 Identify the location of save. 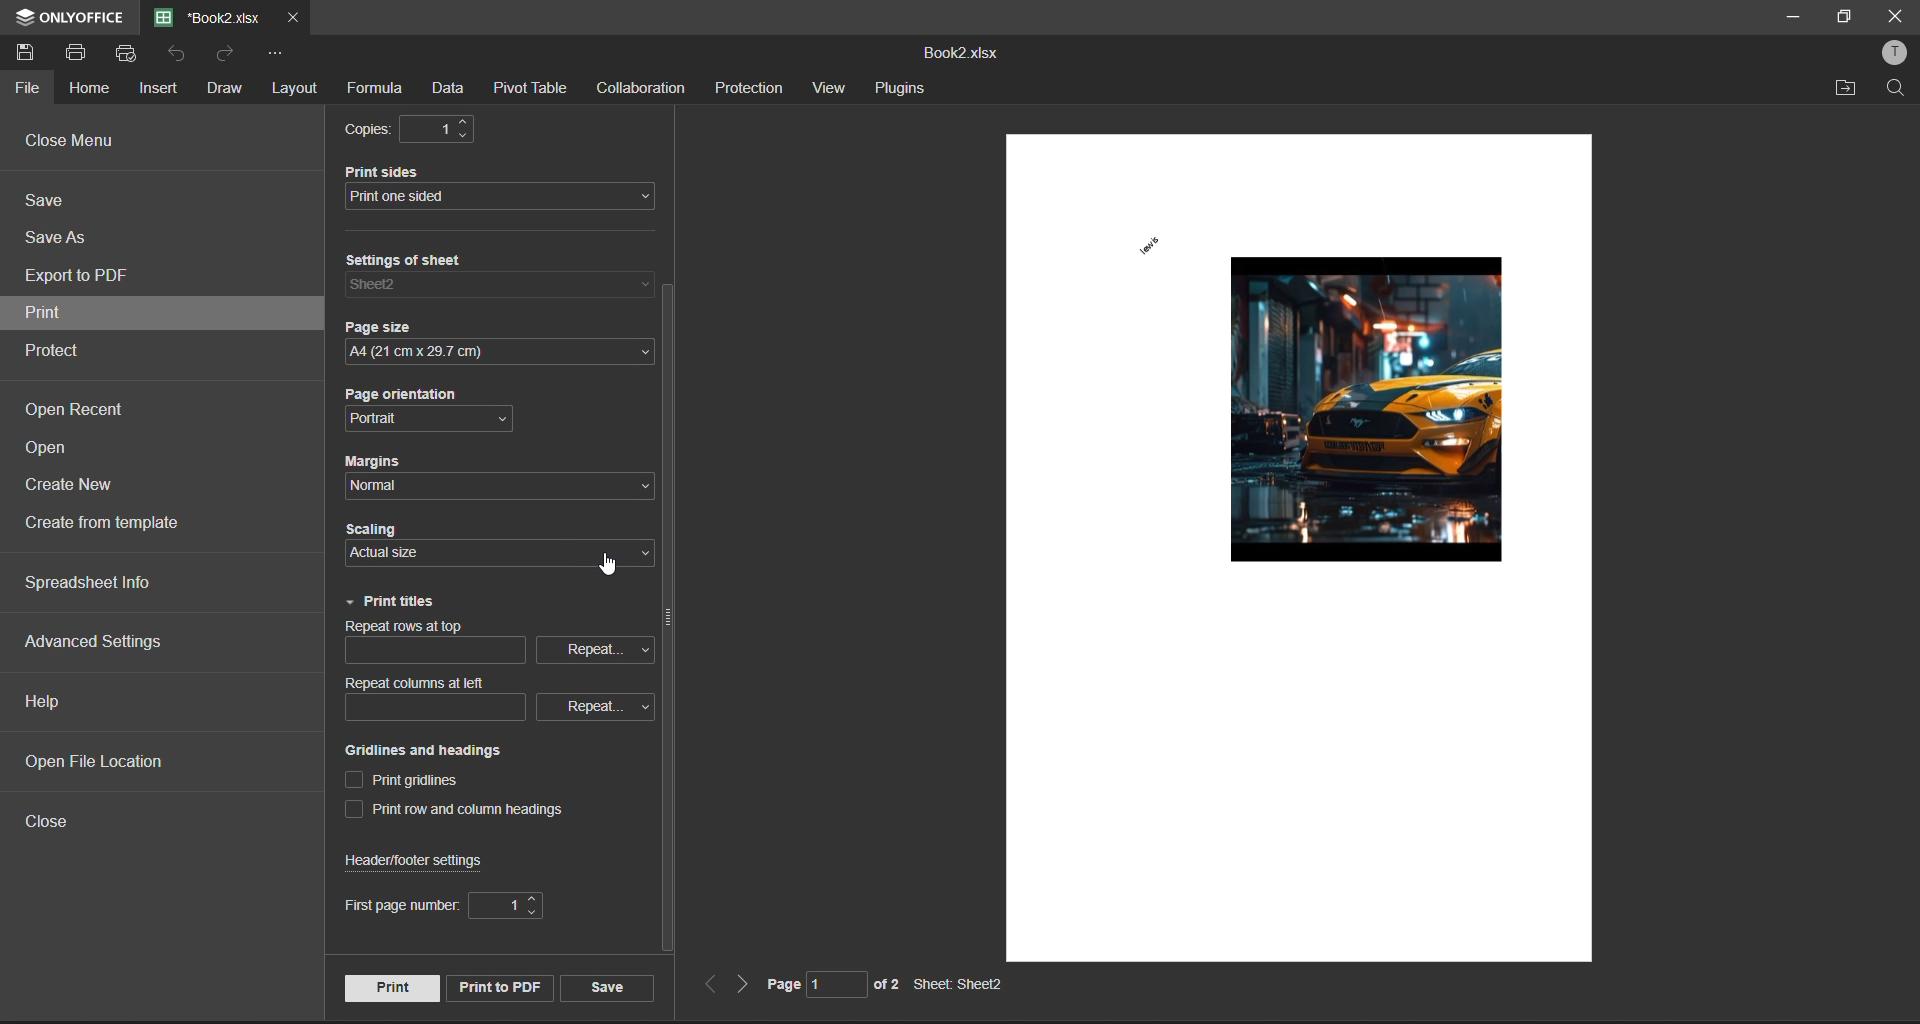
(32, 56).